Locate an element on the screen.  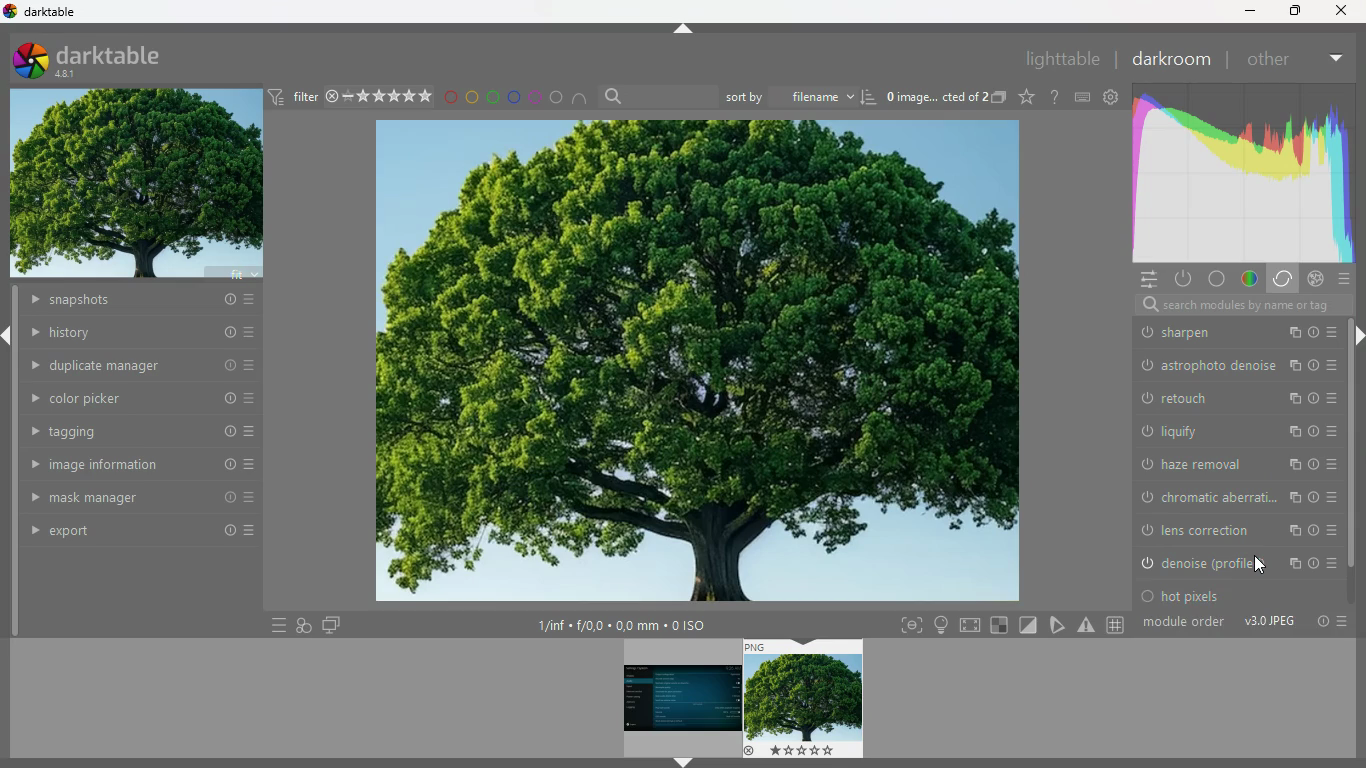
image is located at coordinates (933, 95).